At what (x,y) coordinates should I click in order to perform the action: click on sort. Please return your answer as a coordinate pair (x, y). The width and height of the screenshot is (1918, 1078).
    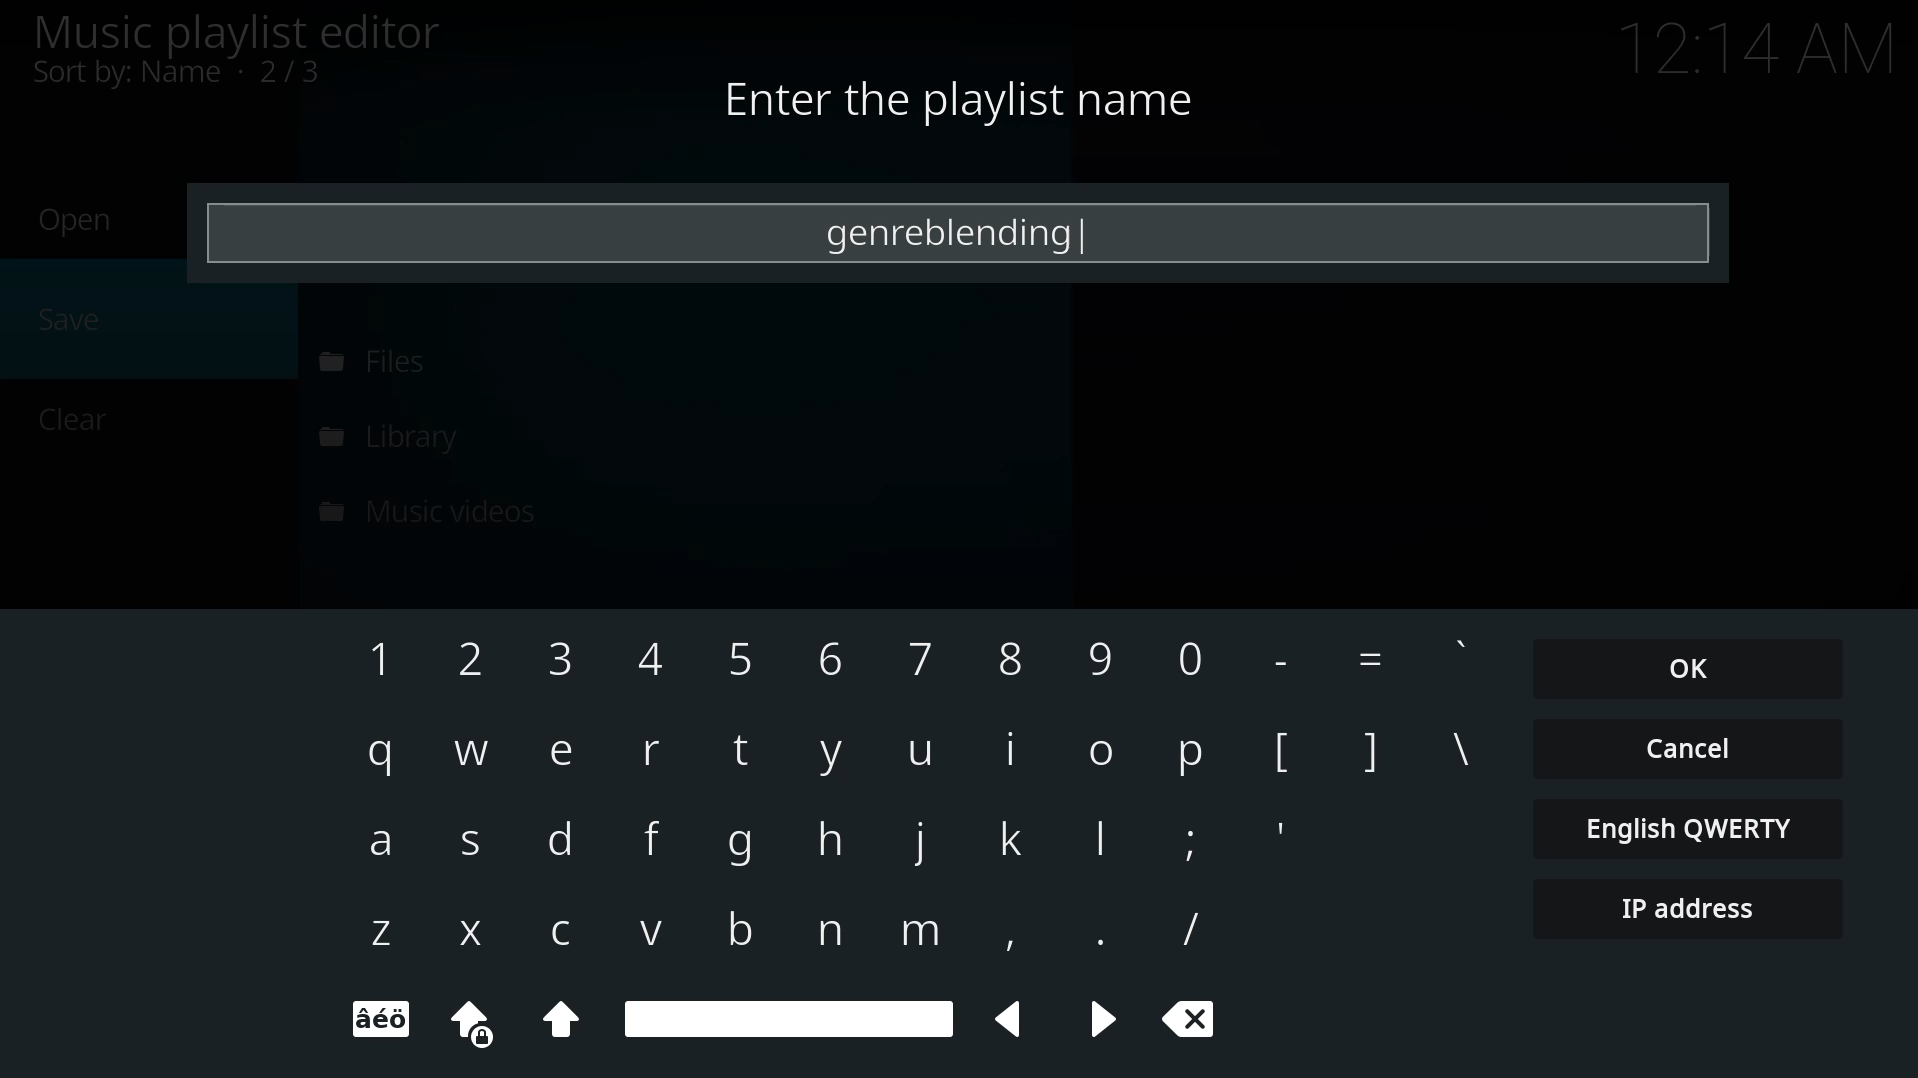
    Looking at the image, I should click on (182, 73).